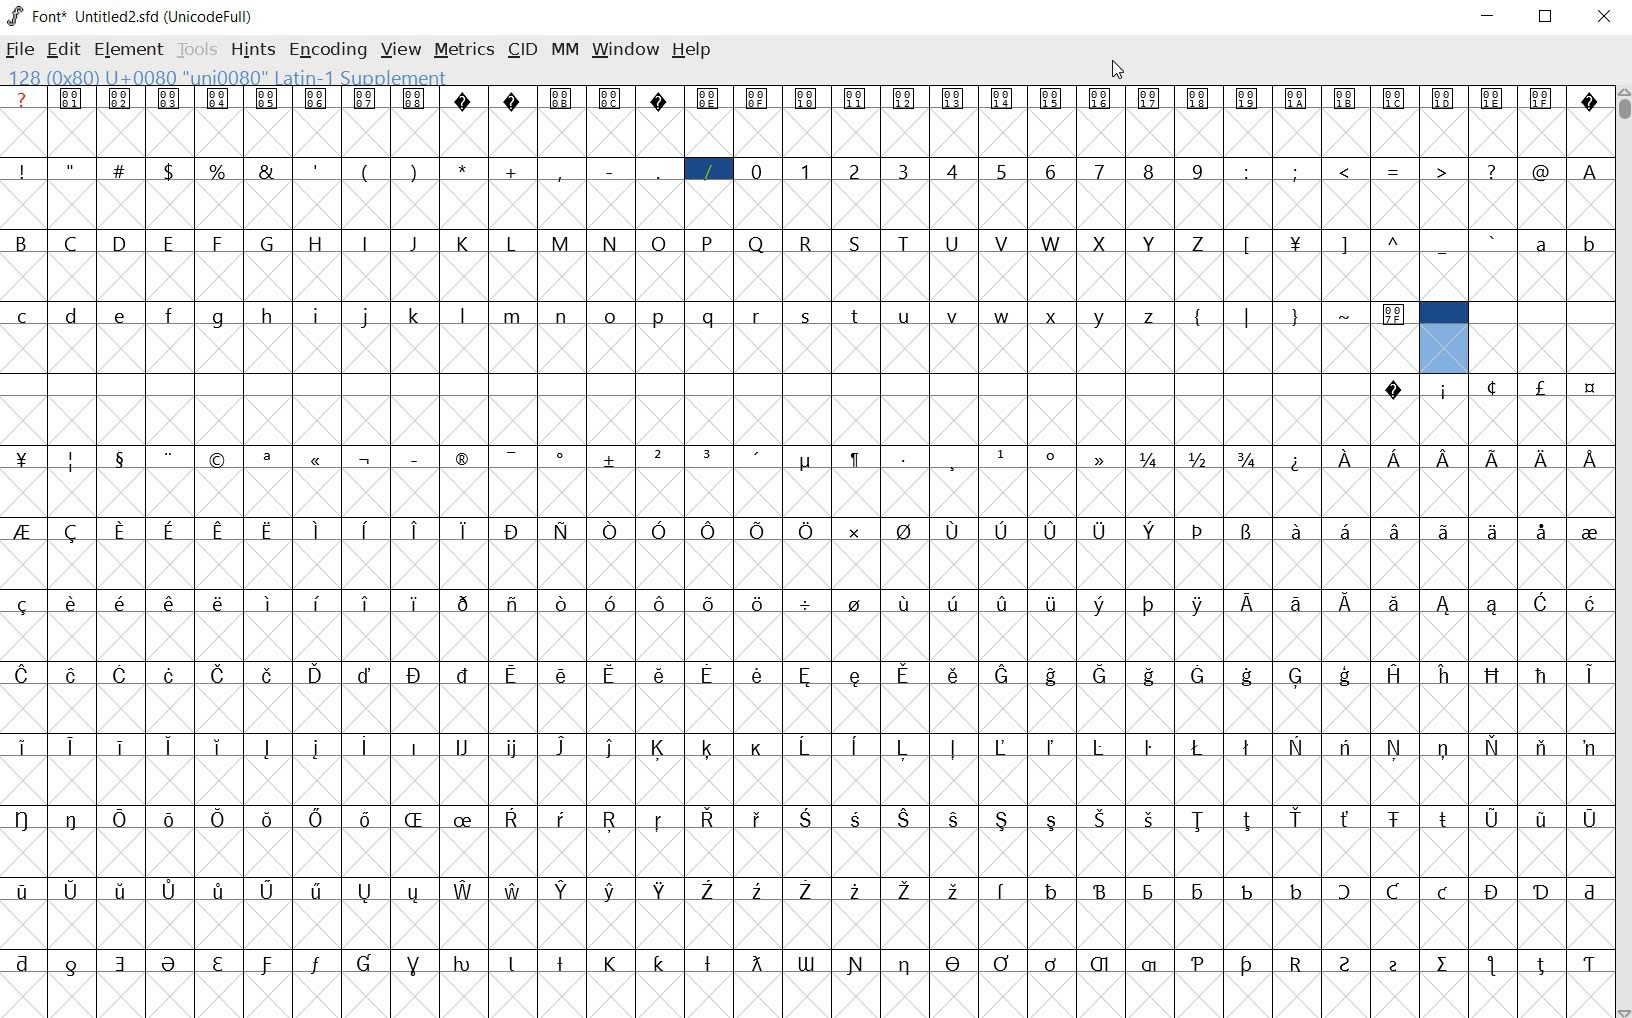  Describe the element at coordinates (253, 51) in the screenshot. I see `hints` at that location.